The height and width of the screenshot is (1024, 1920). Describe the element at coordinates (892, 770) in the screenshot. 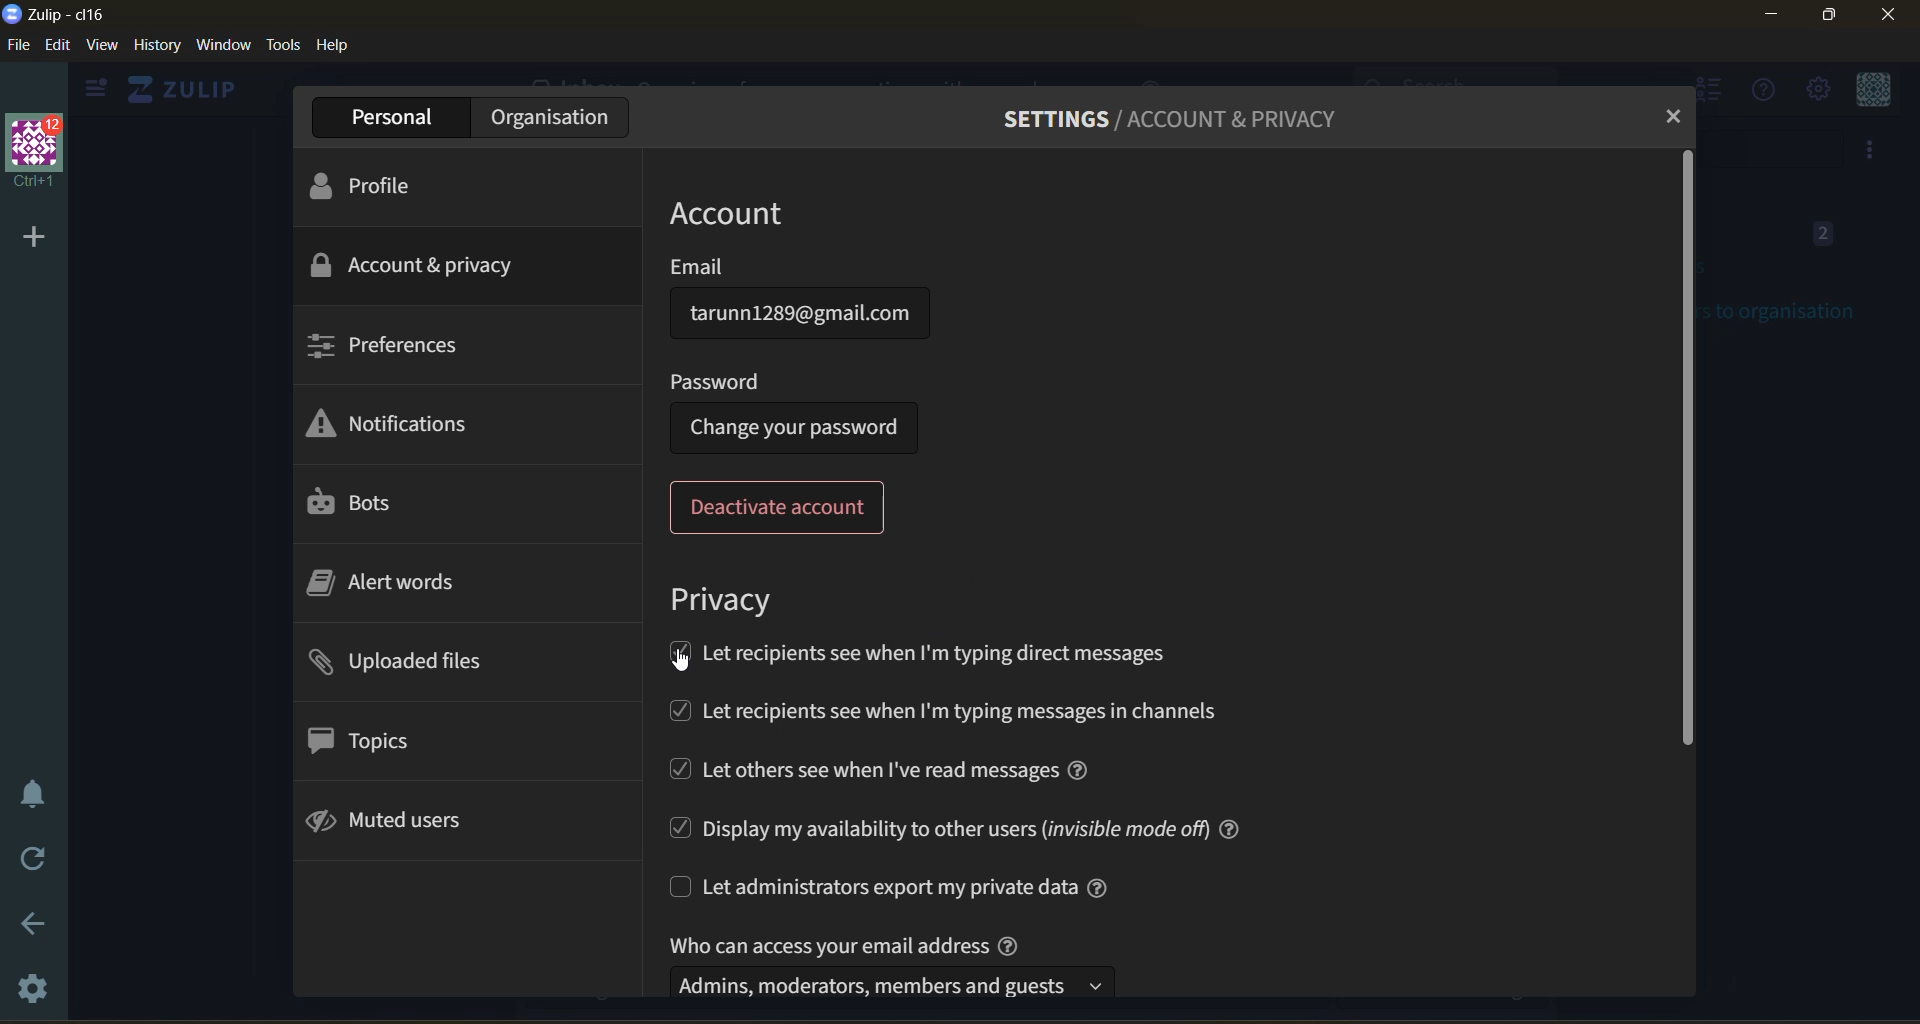

I see `let others see when i've read messages` at that location.